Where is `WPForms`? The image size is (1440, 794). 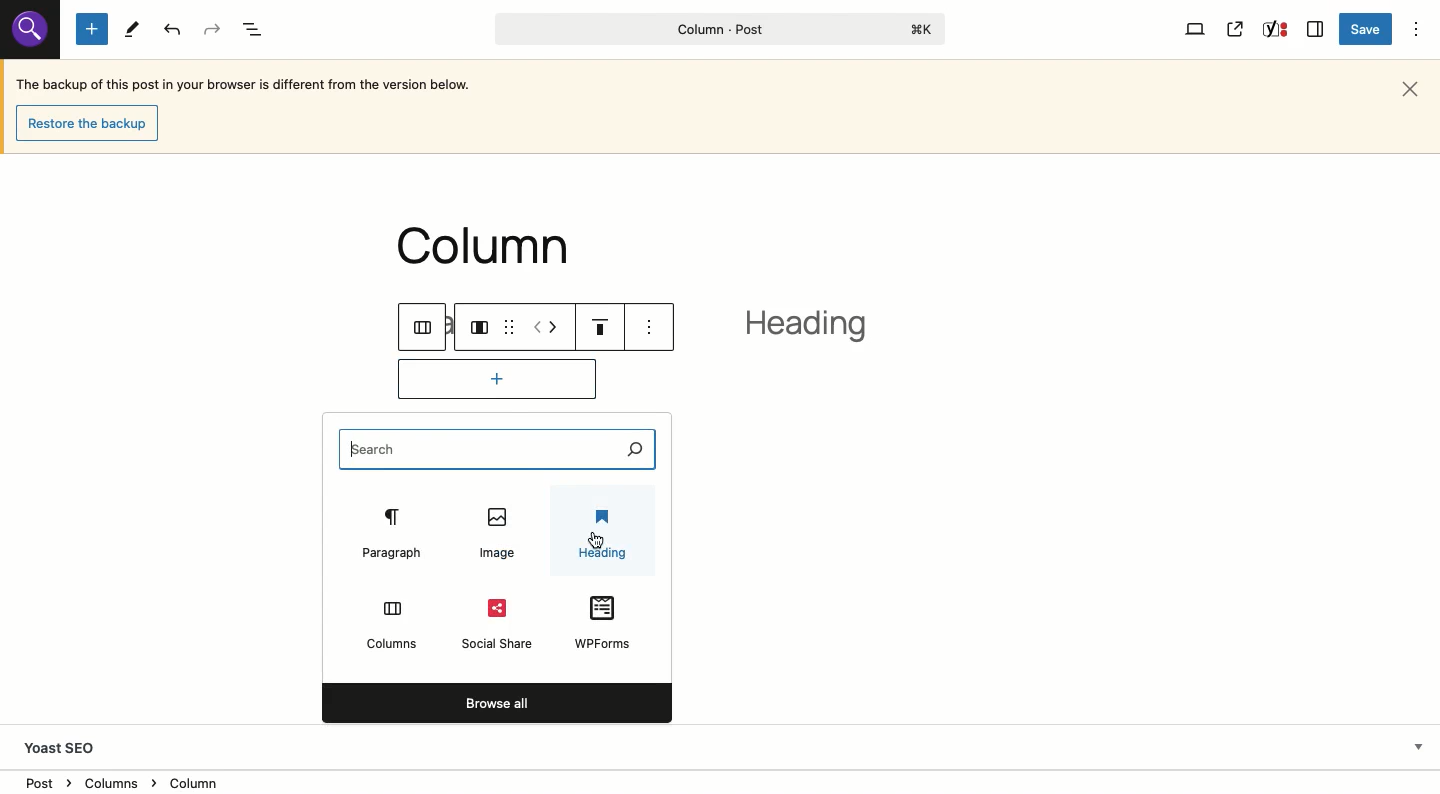
WPForms is located at coordinates (596, 626).